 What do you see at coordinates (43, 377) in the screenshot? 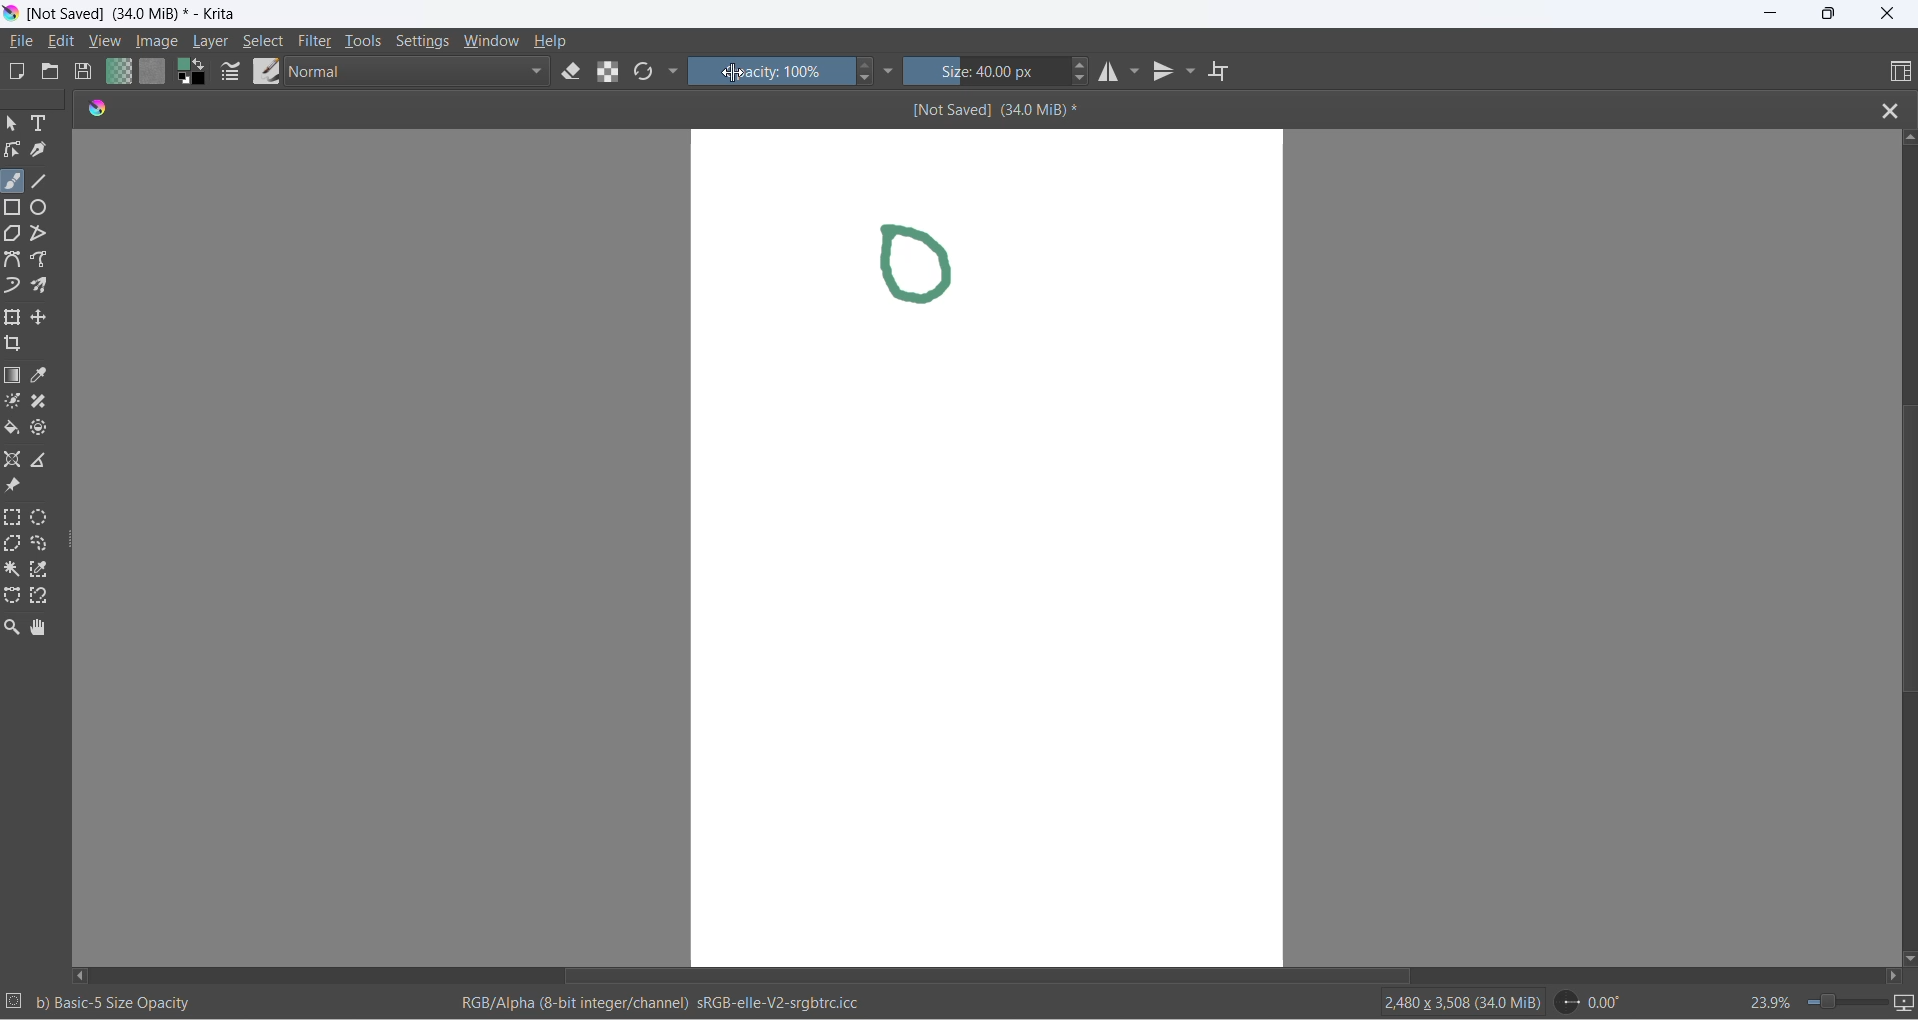
I see `sample a color from image` at bounding box center [43, 377].